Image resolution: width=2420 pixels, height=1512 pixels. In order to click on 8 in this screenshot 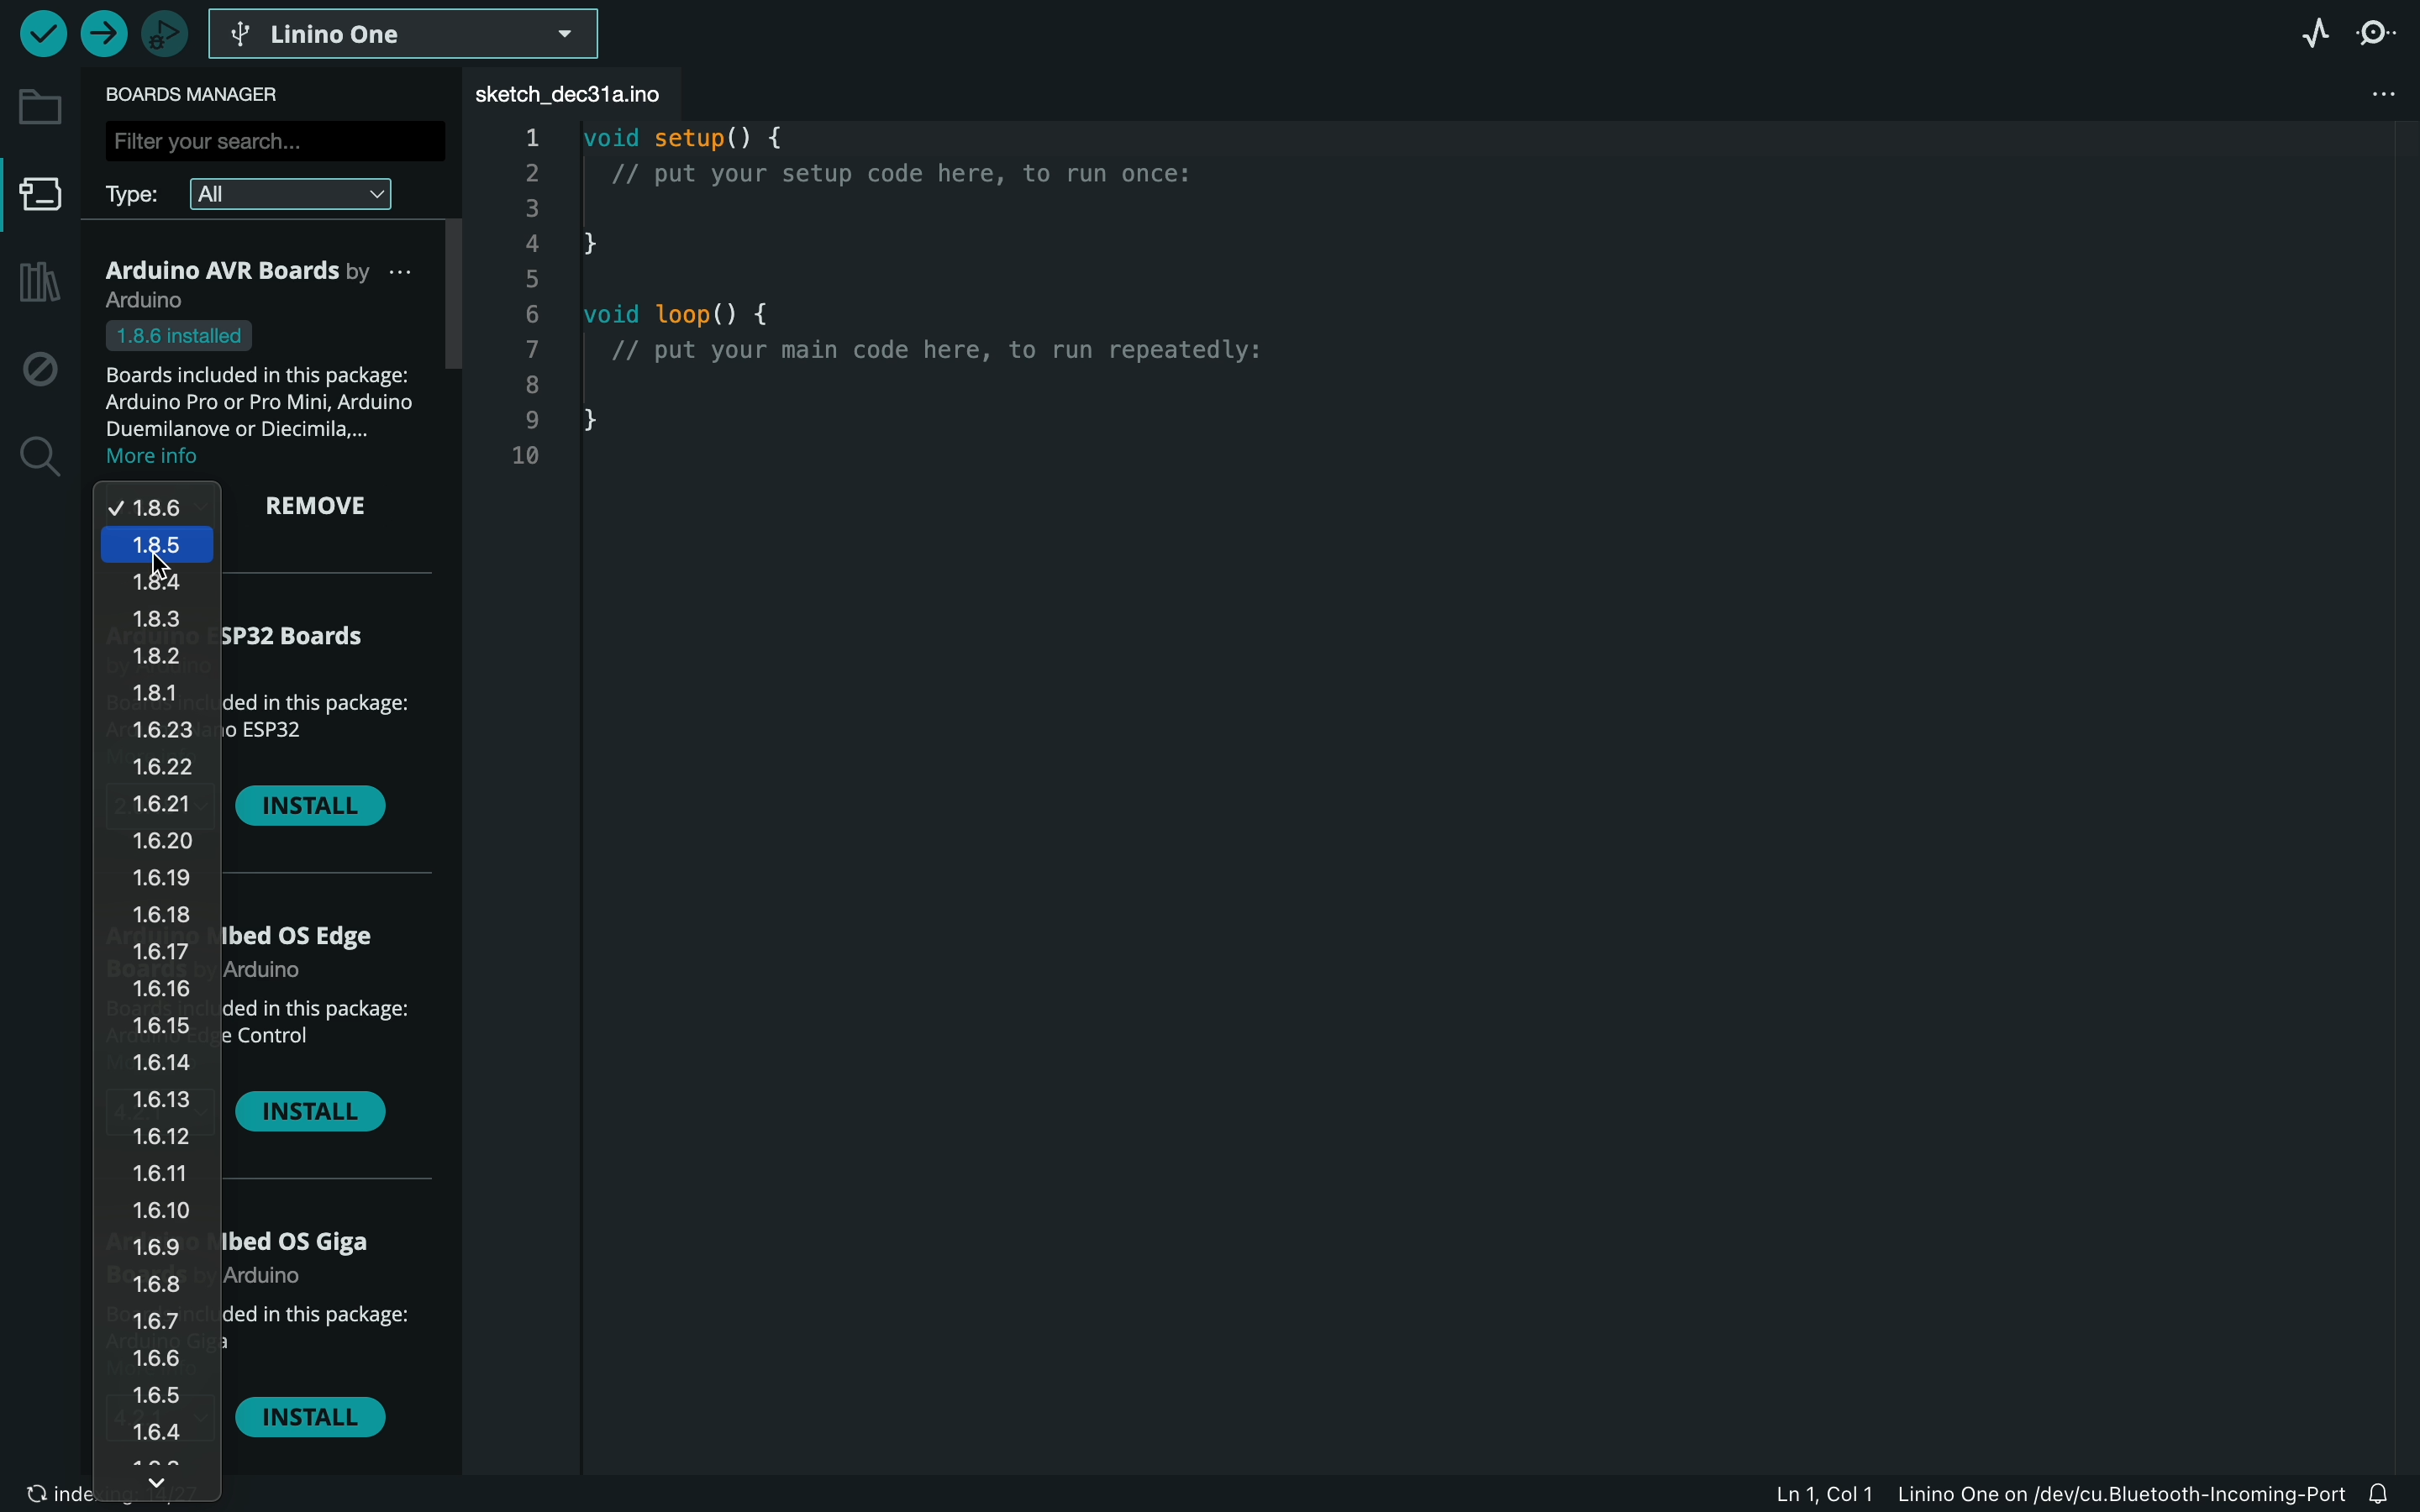, I will do `click(531, 388)`.